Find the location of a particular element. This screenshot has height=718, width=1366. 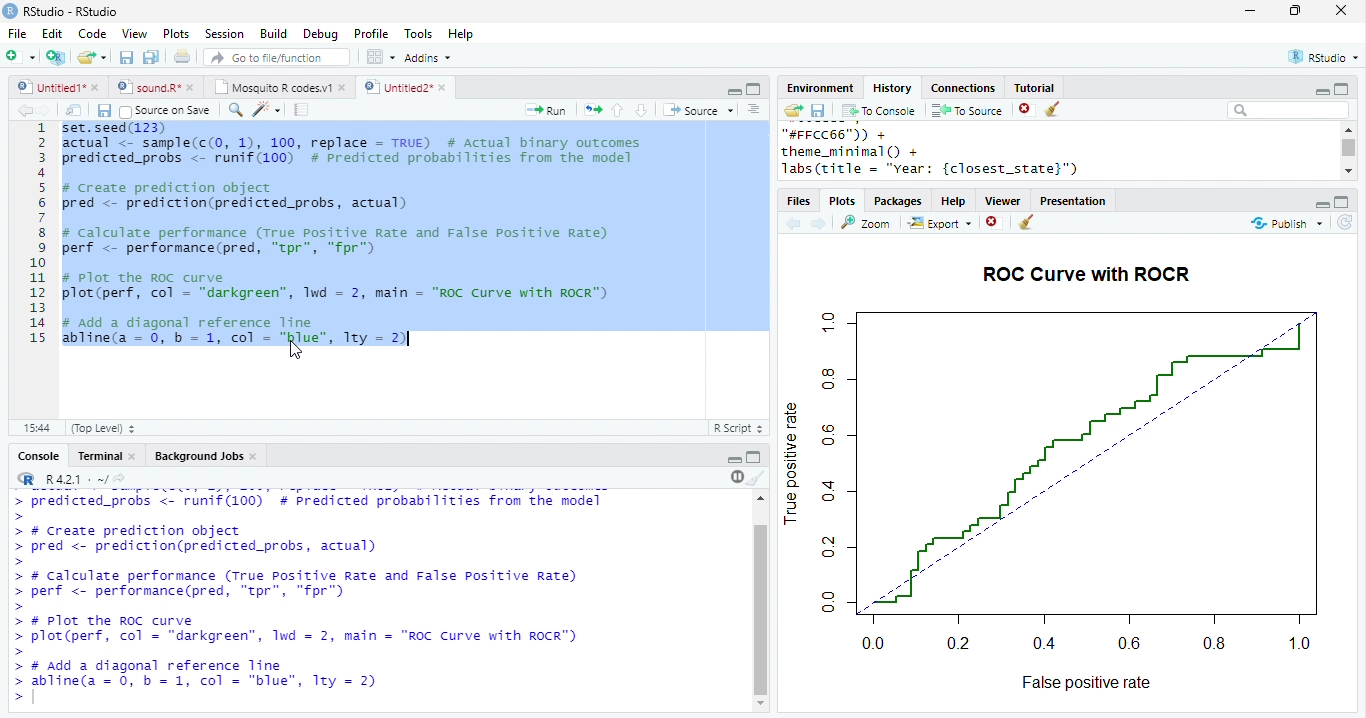

scroll bar is located at coordinates (1350, 148).